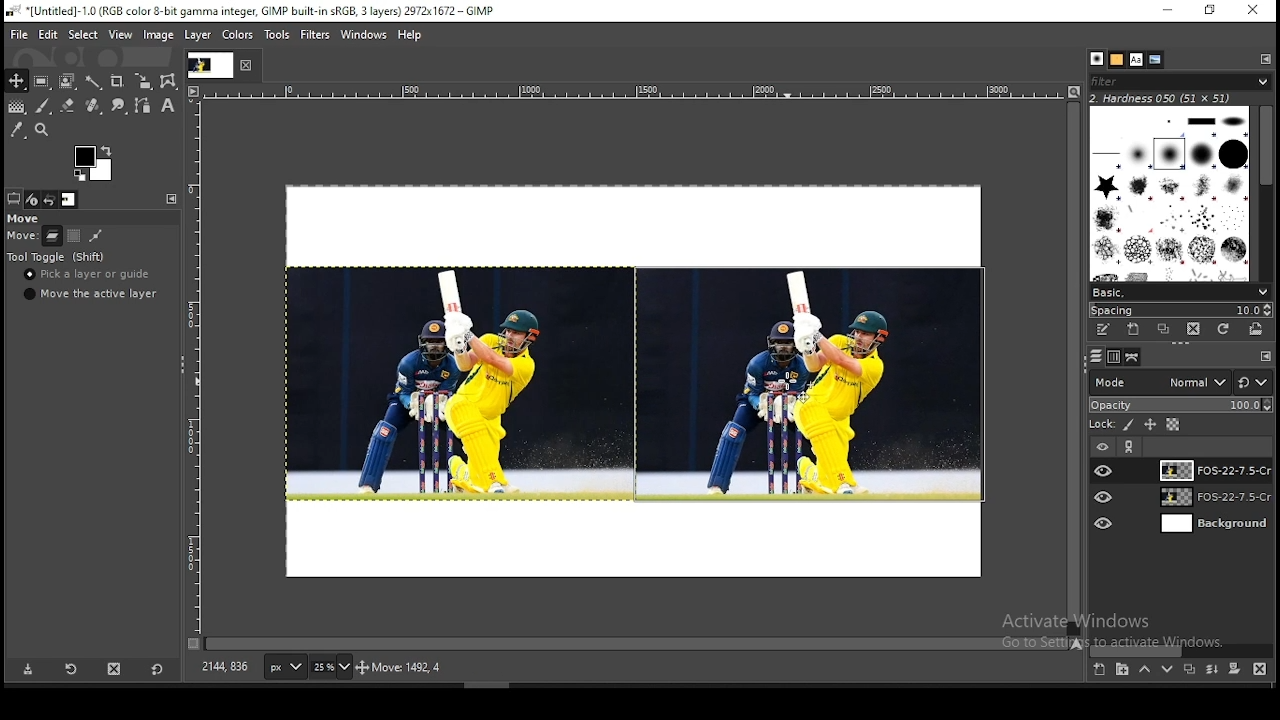 The height and width of the screenshot is (720, 1280). Describe the element at coordinates (1164, 329) in the screenshot. I see `duplicate brush` at that location.